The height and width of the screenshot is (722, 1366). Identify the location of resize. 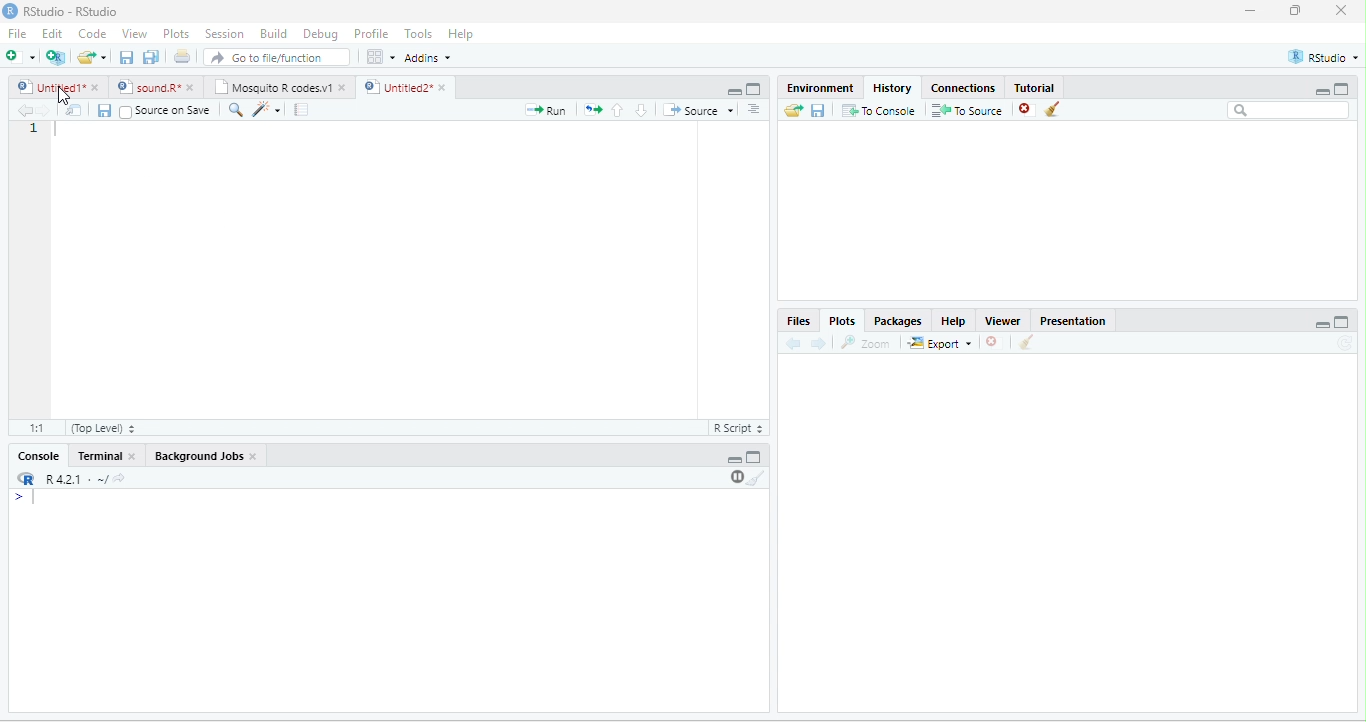
(1296, 10).